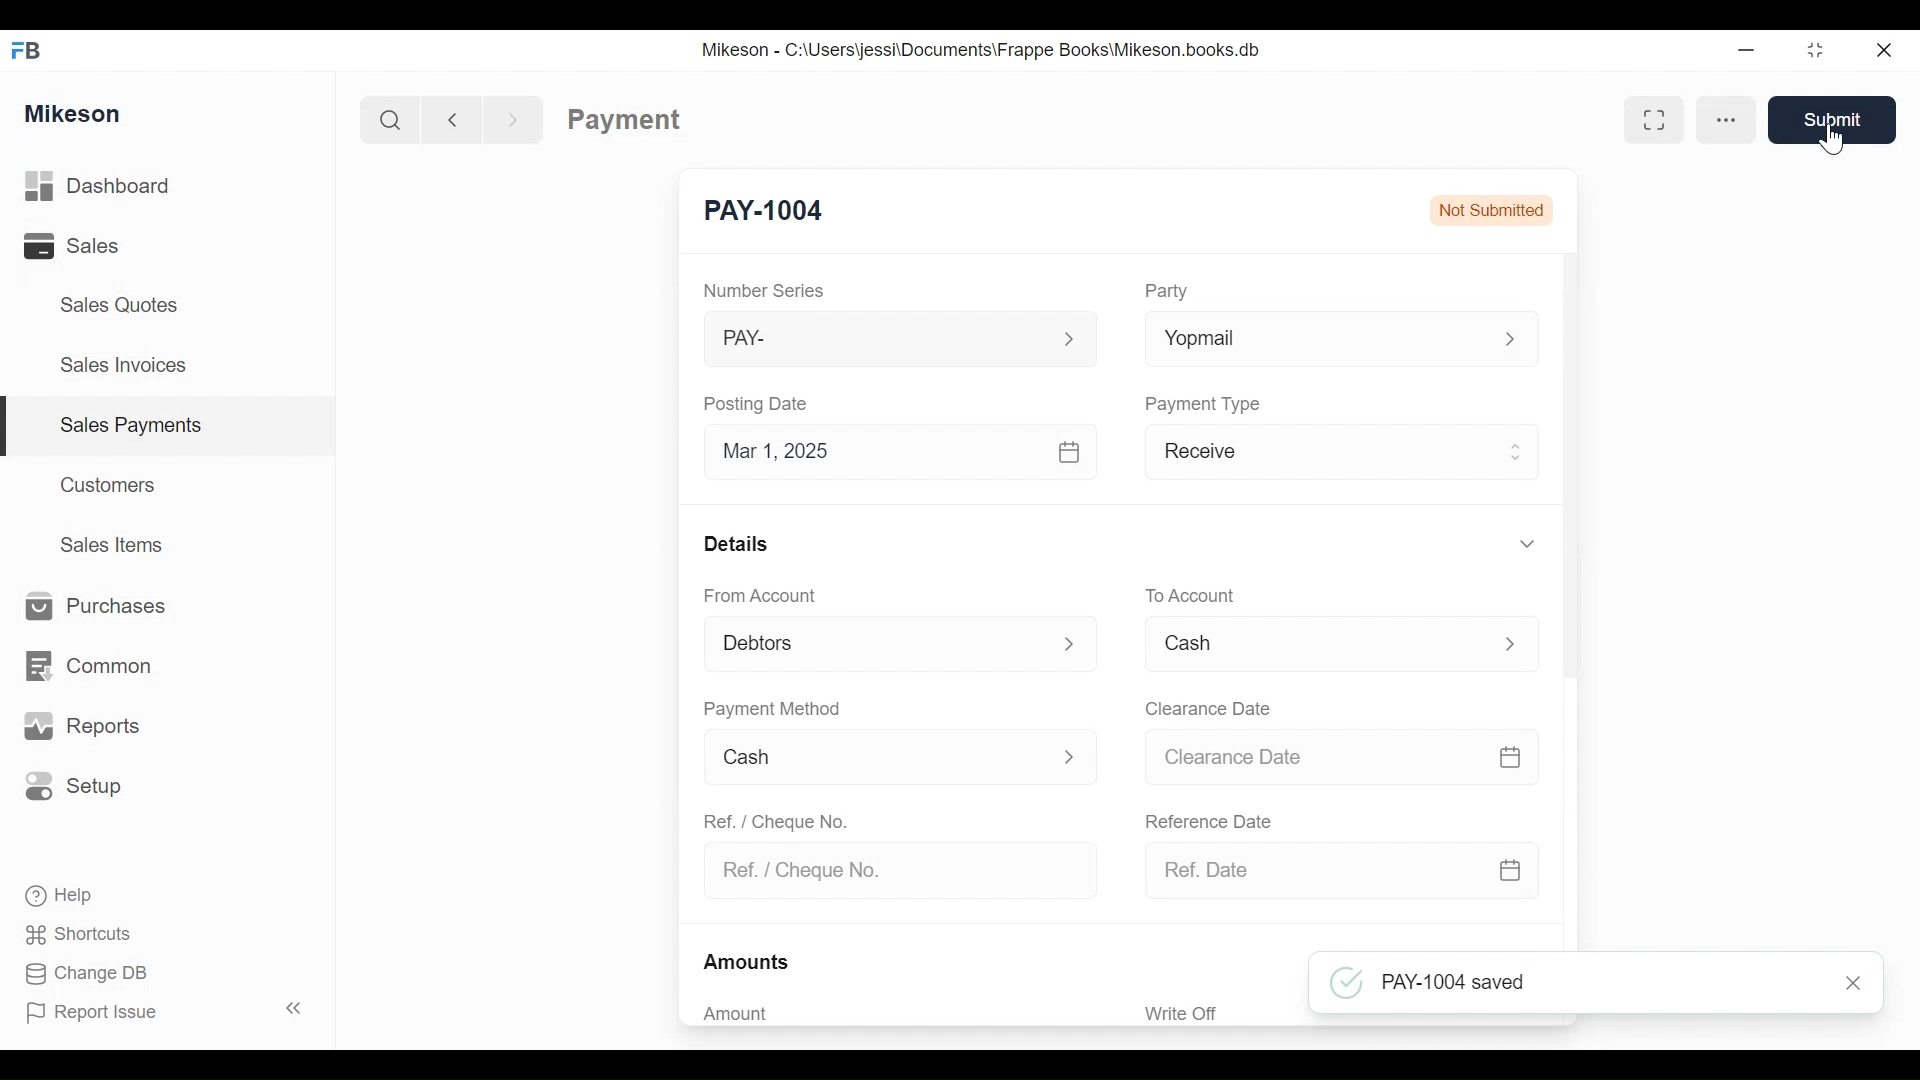  Describe the element at coordinates (746, 1014) in the screenshot. I see `Amount` at that location.